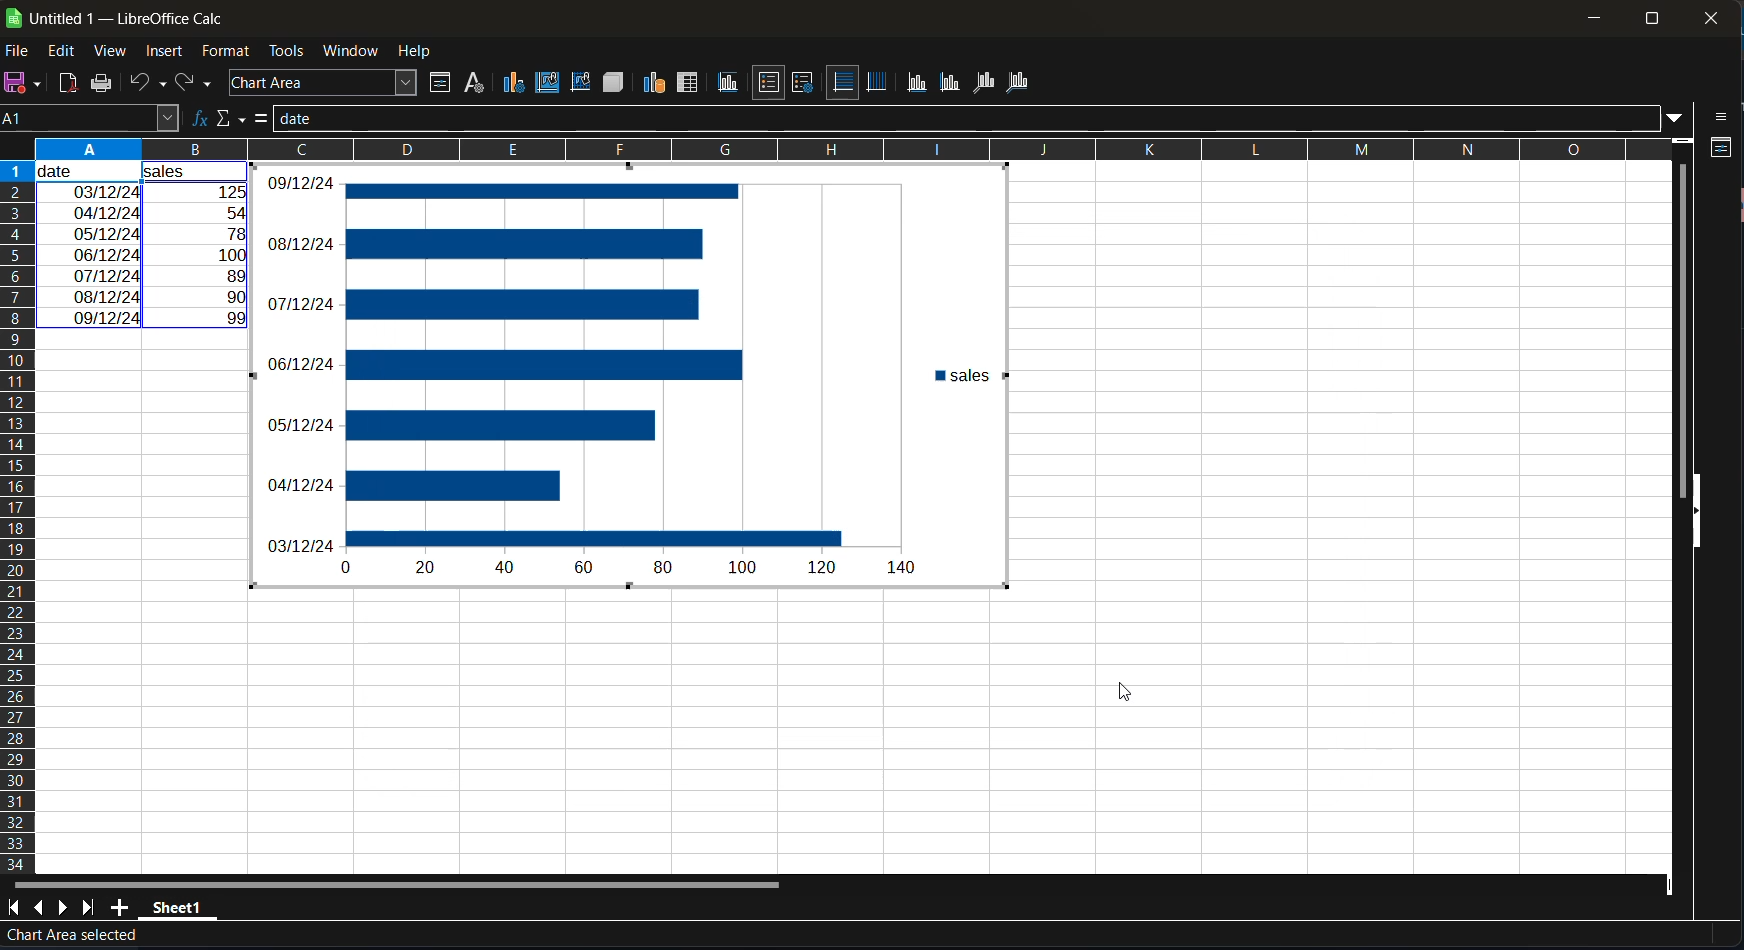  What do you see at coordinates (12, 907) in the screenshot?
I see `scroll to first sheet` at bounding box center [12, 907].